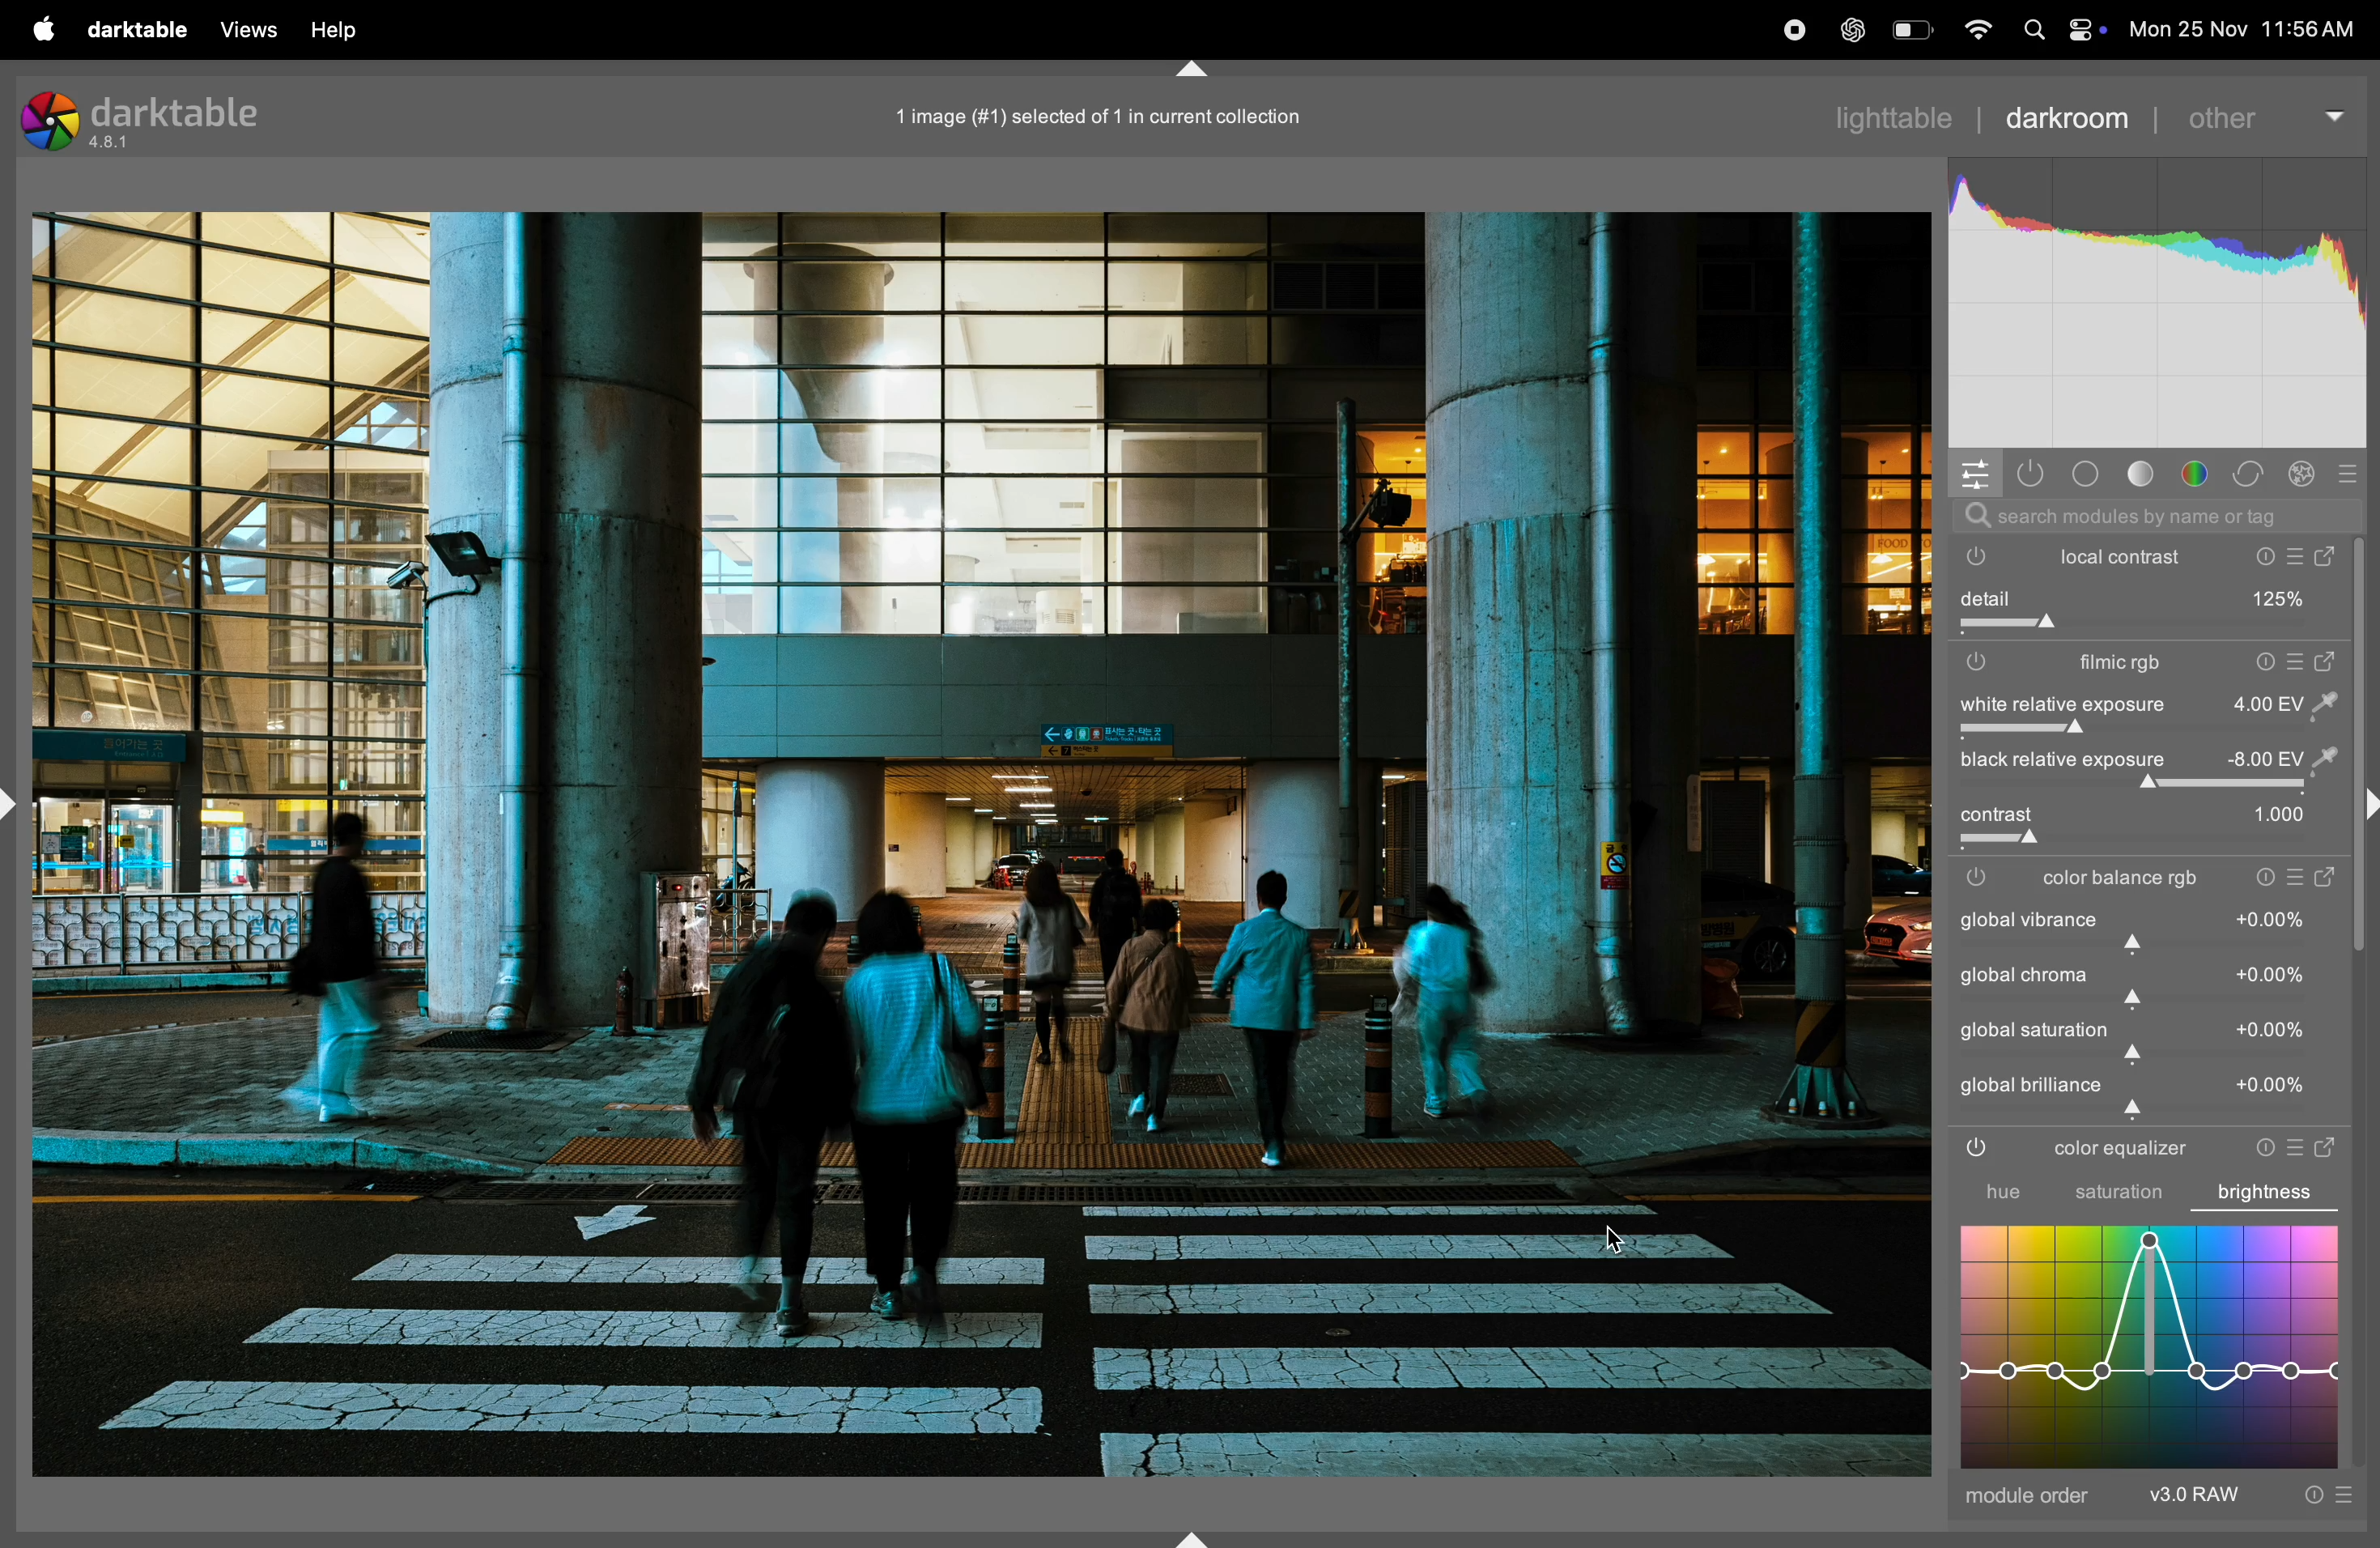 The width and height of the screenshot is (2380, 1548). What do you see at coordinates (2154, 1002) in the screenshot?
I see `slider` at bounding box center [2154, 1002].